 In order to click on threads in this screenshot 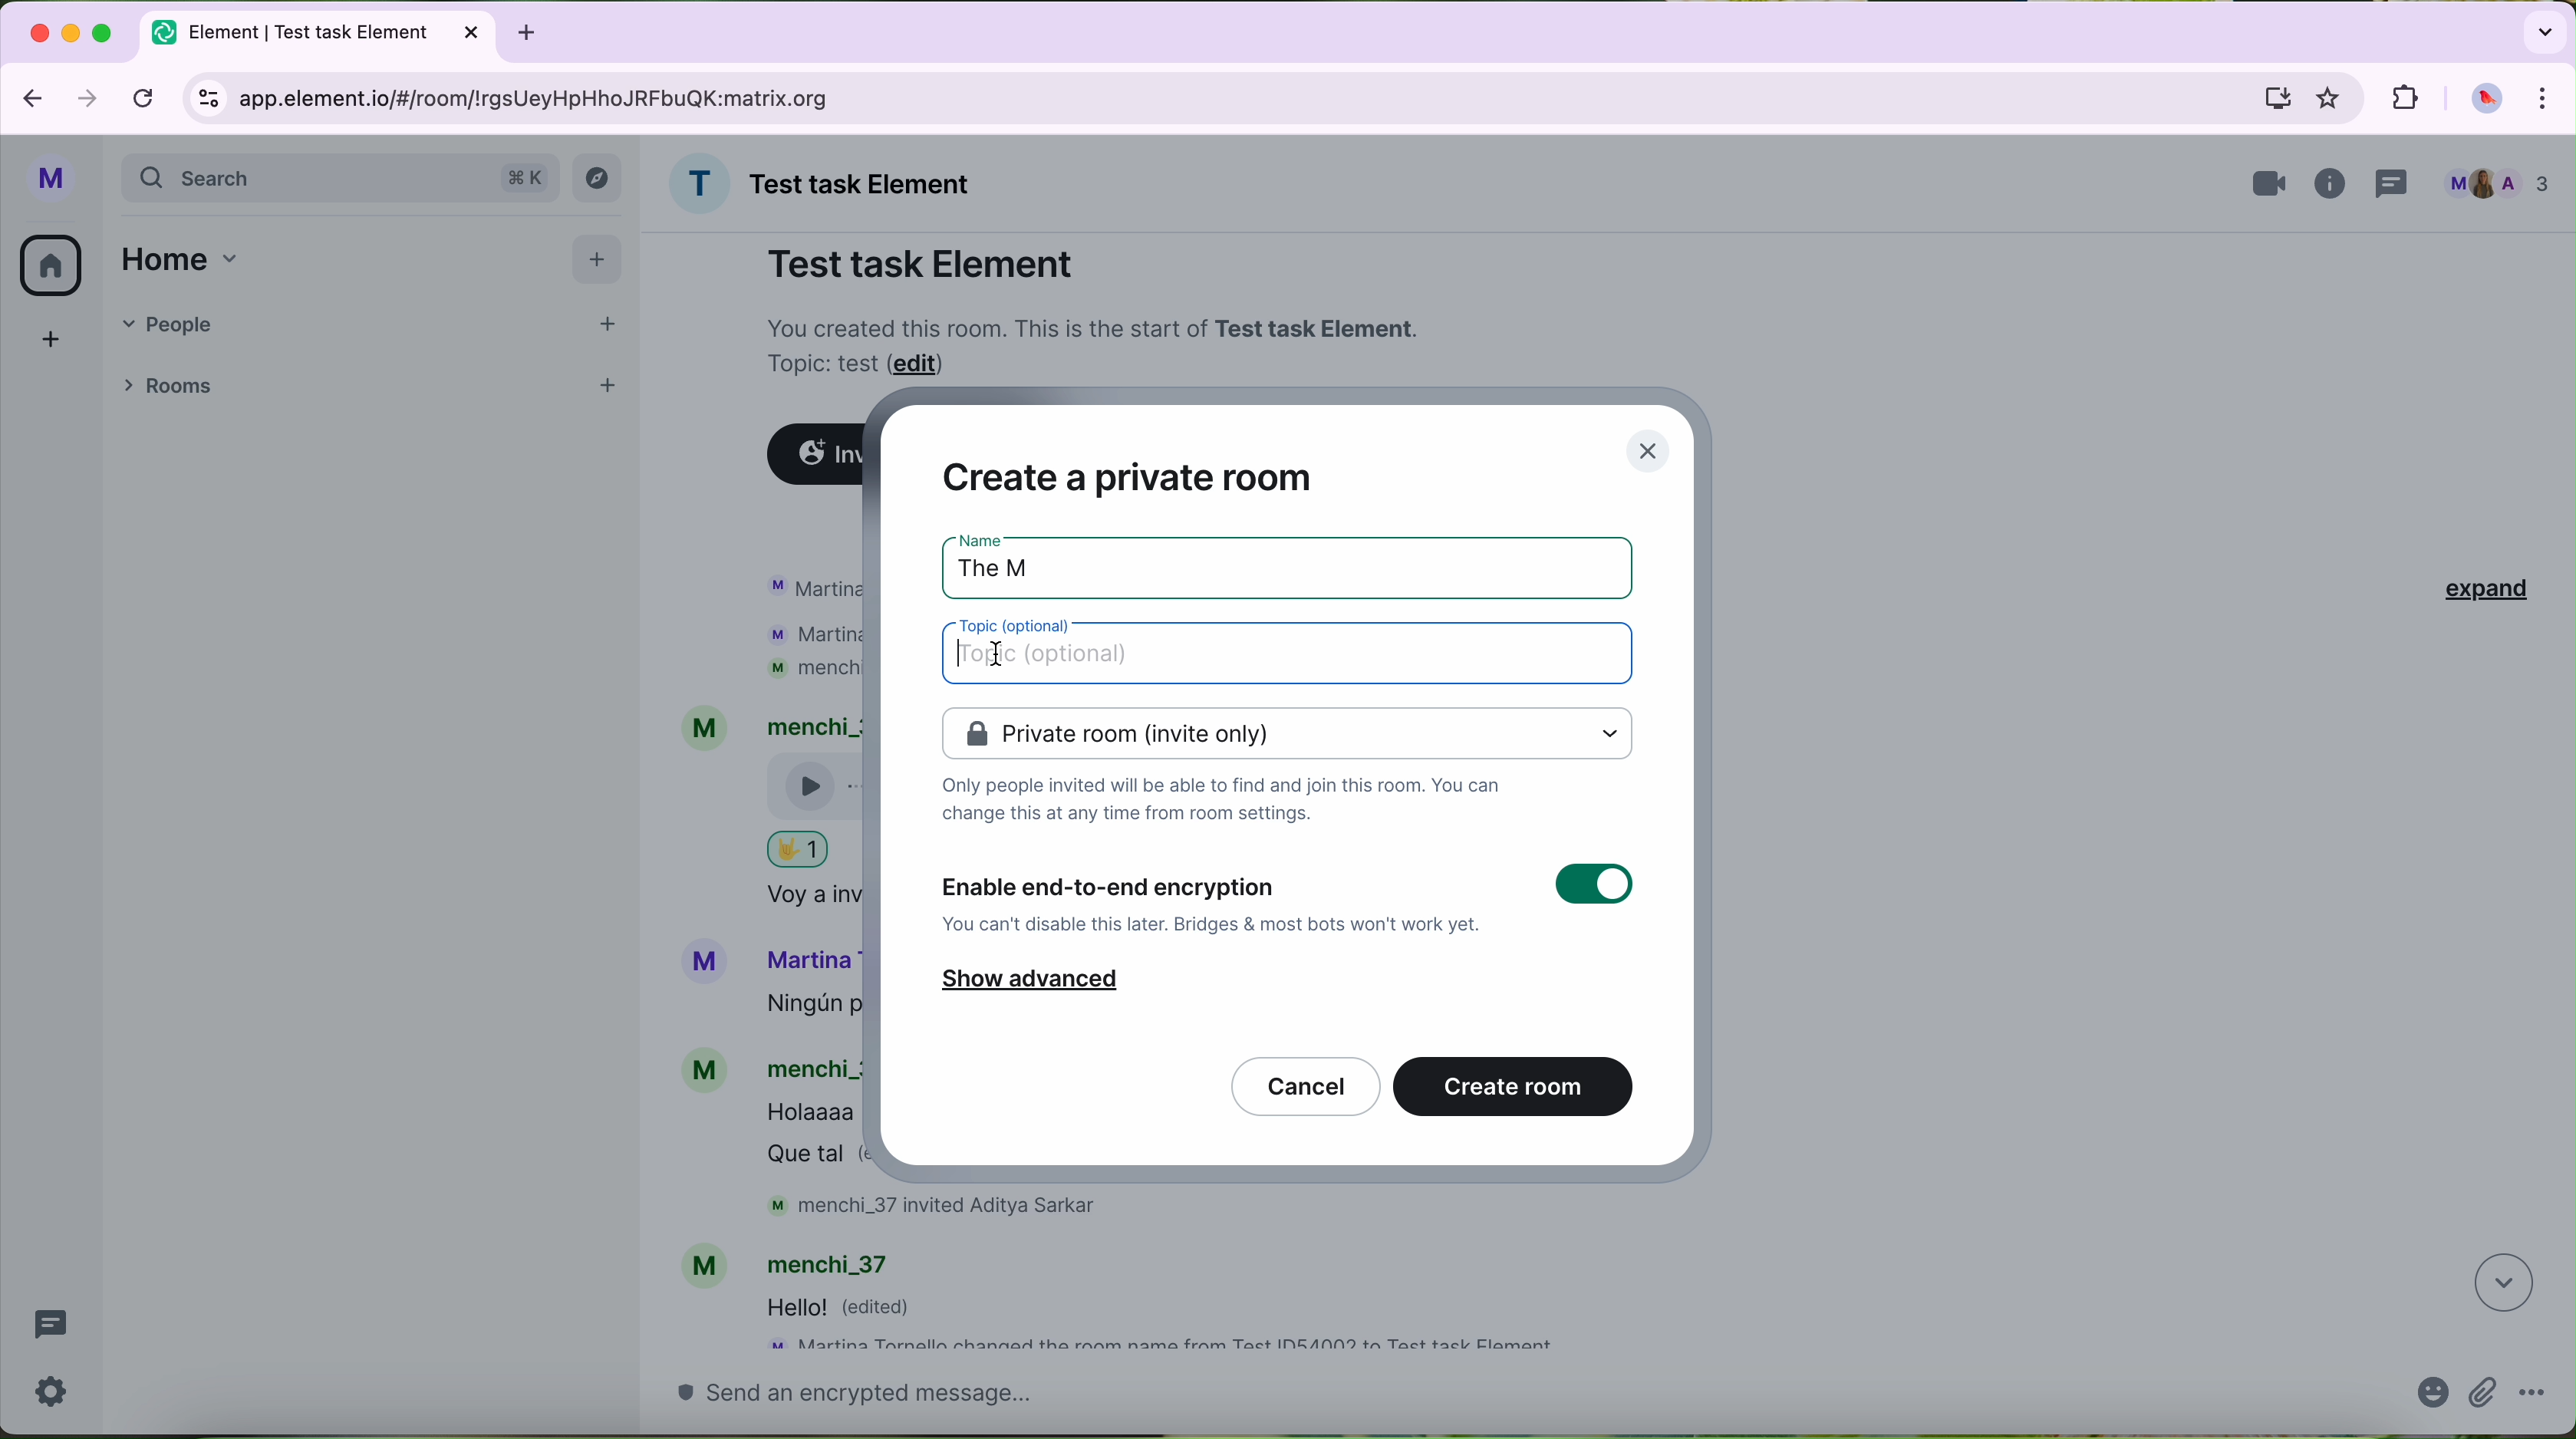, I will do `click(50, 1328)`.